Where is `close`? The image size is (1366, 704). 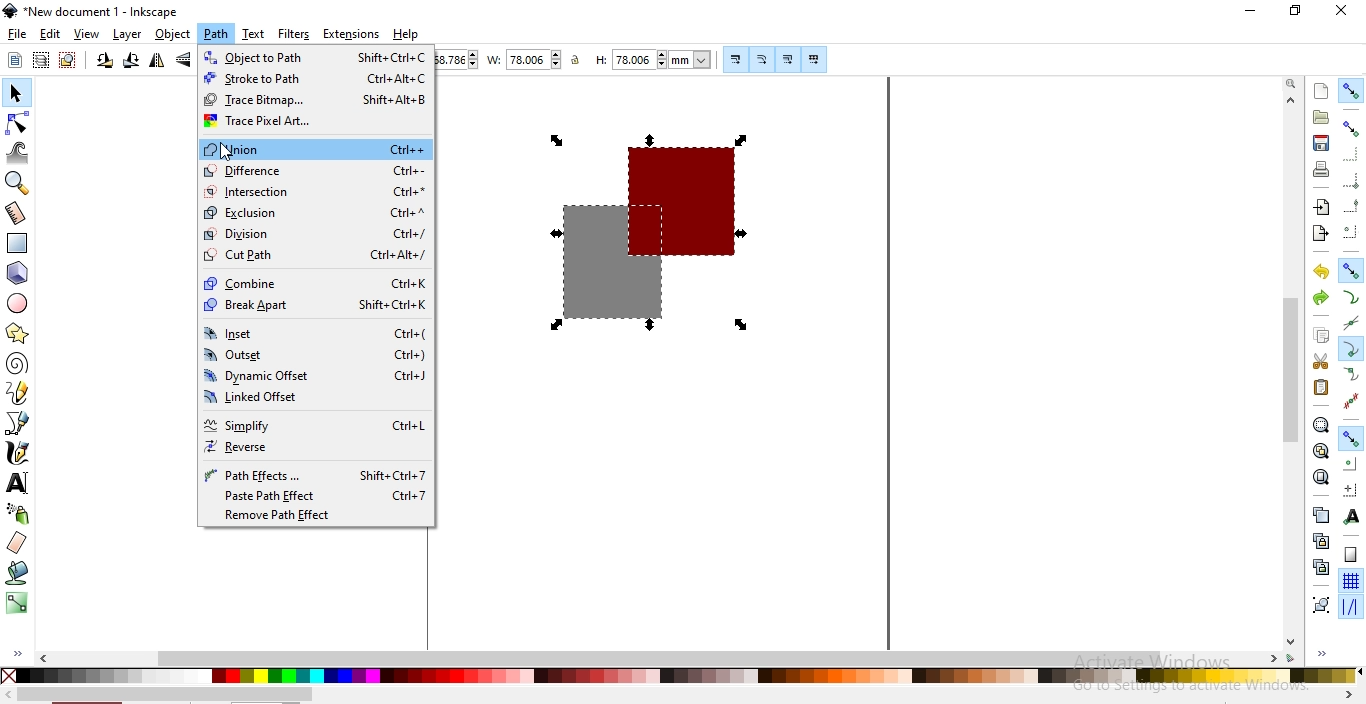 close is located at coordinates (1342, 10).